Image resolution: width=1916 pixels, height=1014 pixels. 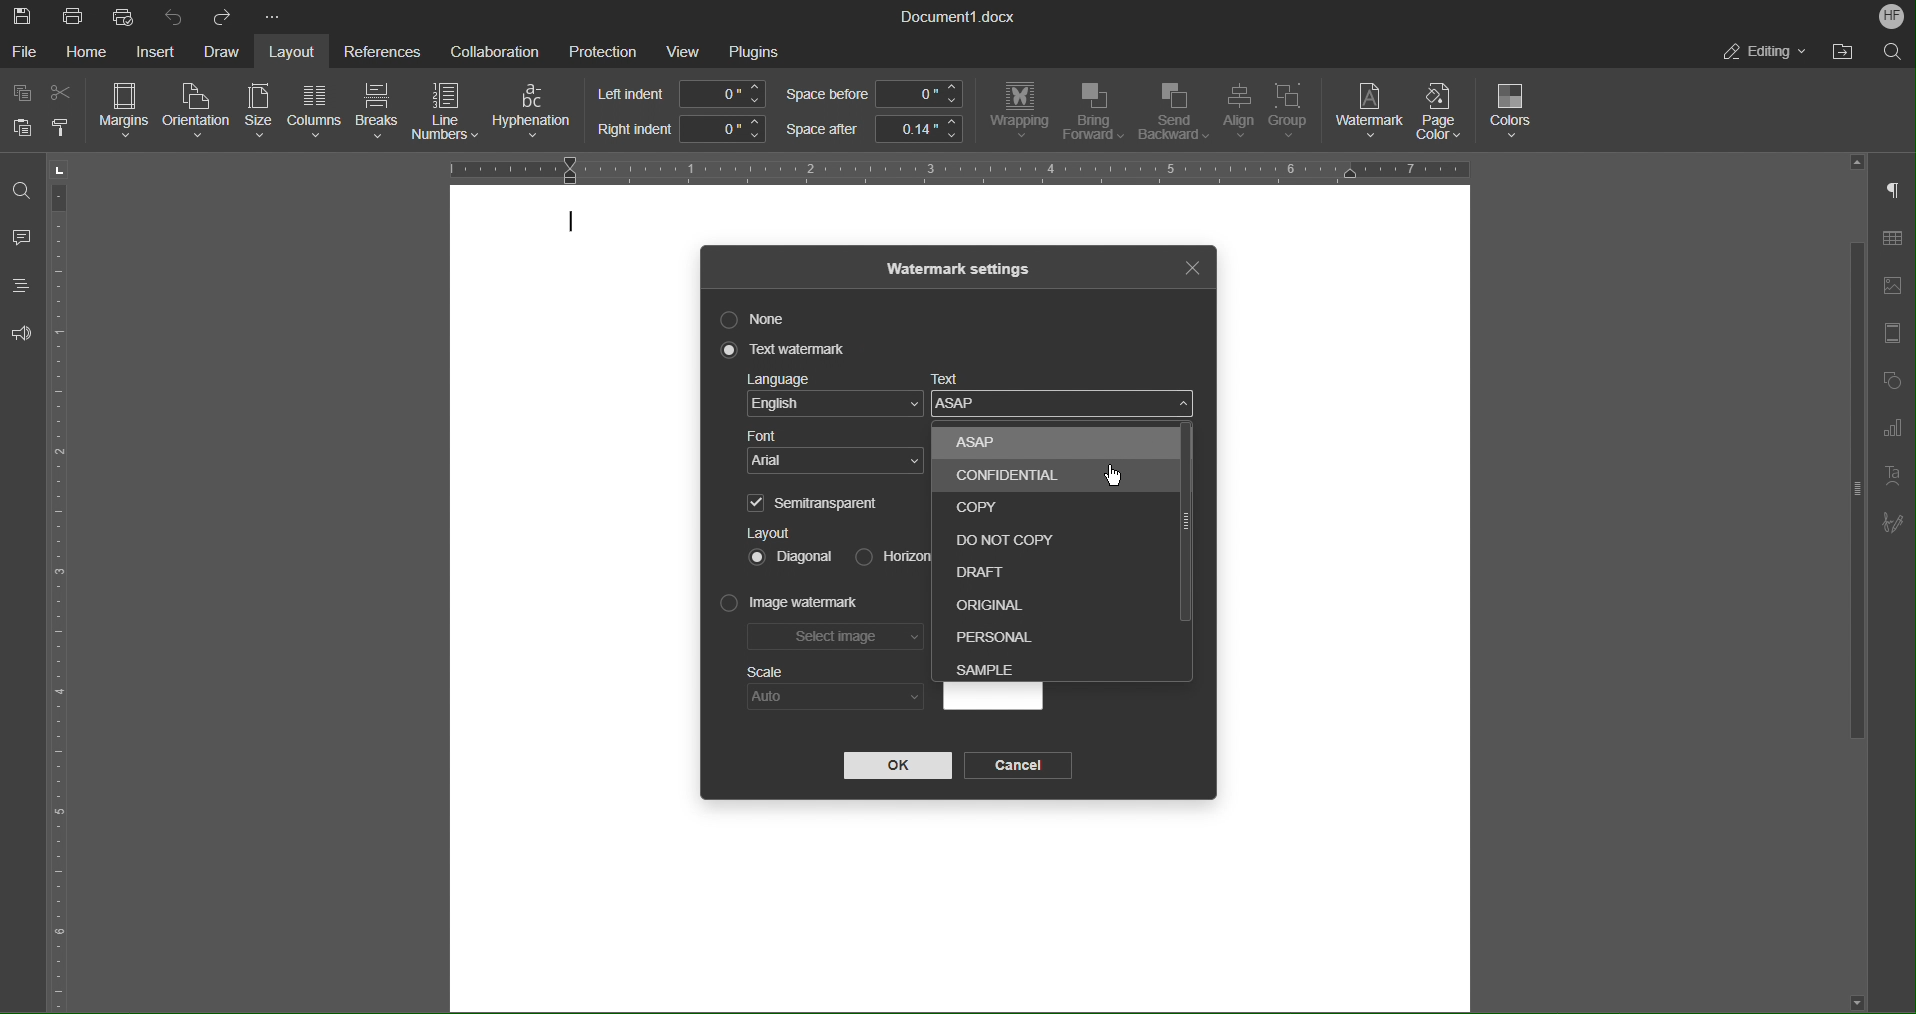 What do you see at coordinates (1892, 242) in the screenshot?
I see `Table` at bounding box center [1892, 242].